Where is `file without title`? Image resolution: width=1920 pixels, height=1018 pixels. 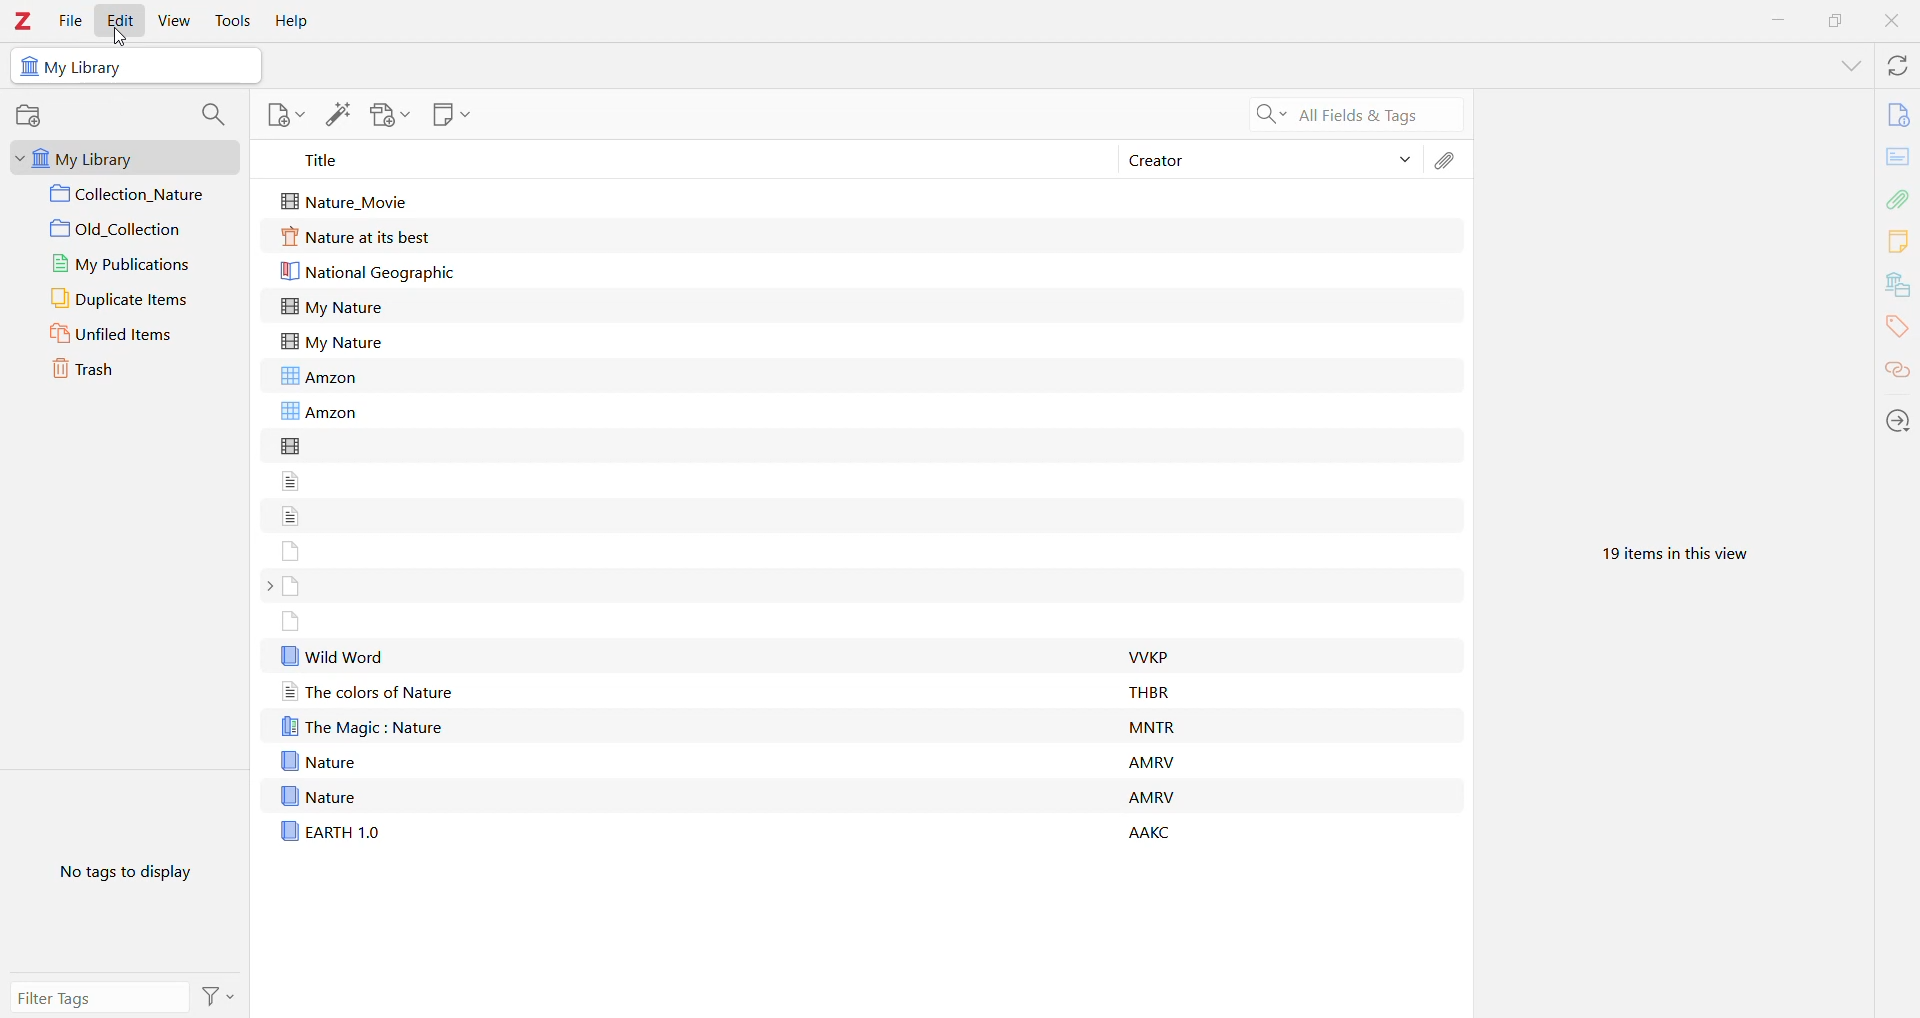
file without title is located at coordinates (293, 480).